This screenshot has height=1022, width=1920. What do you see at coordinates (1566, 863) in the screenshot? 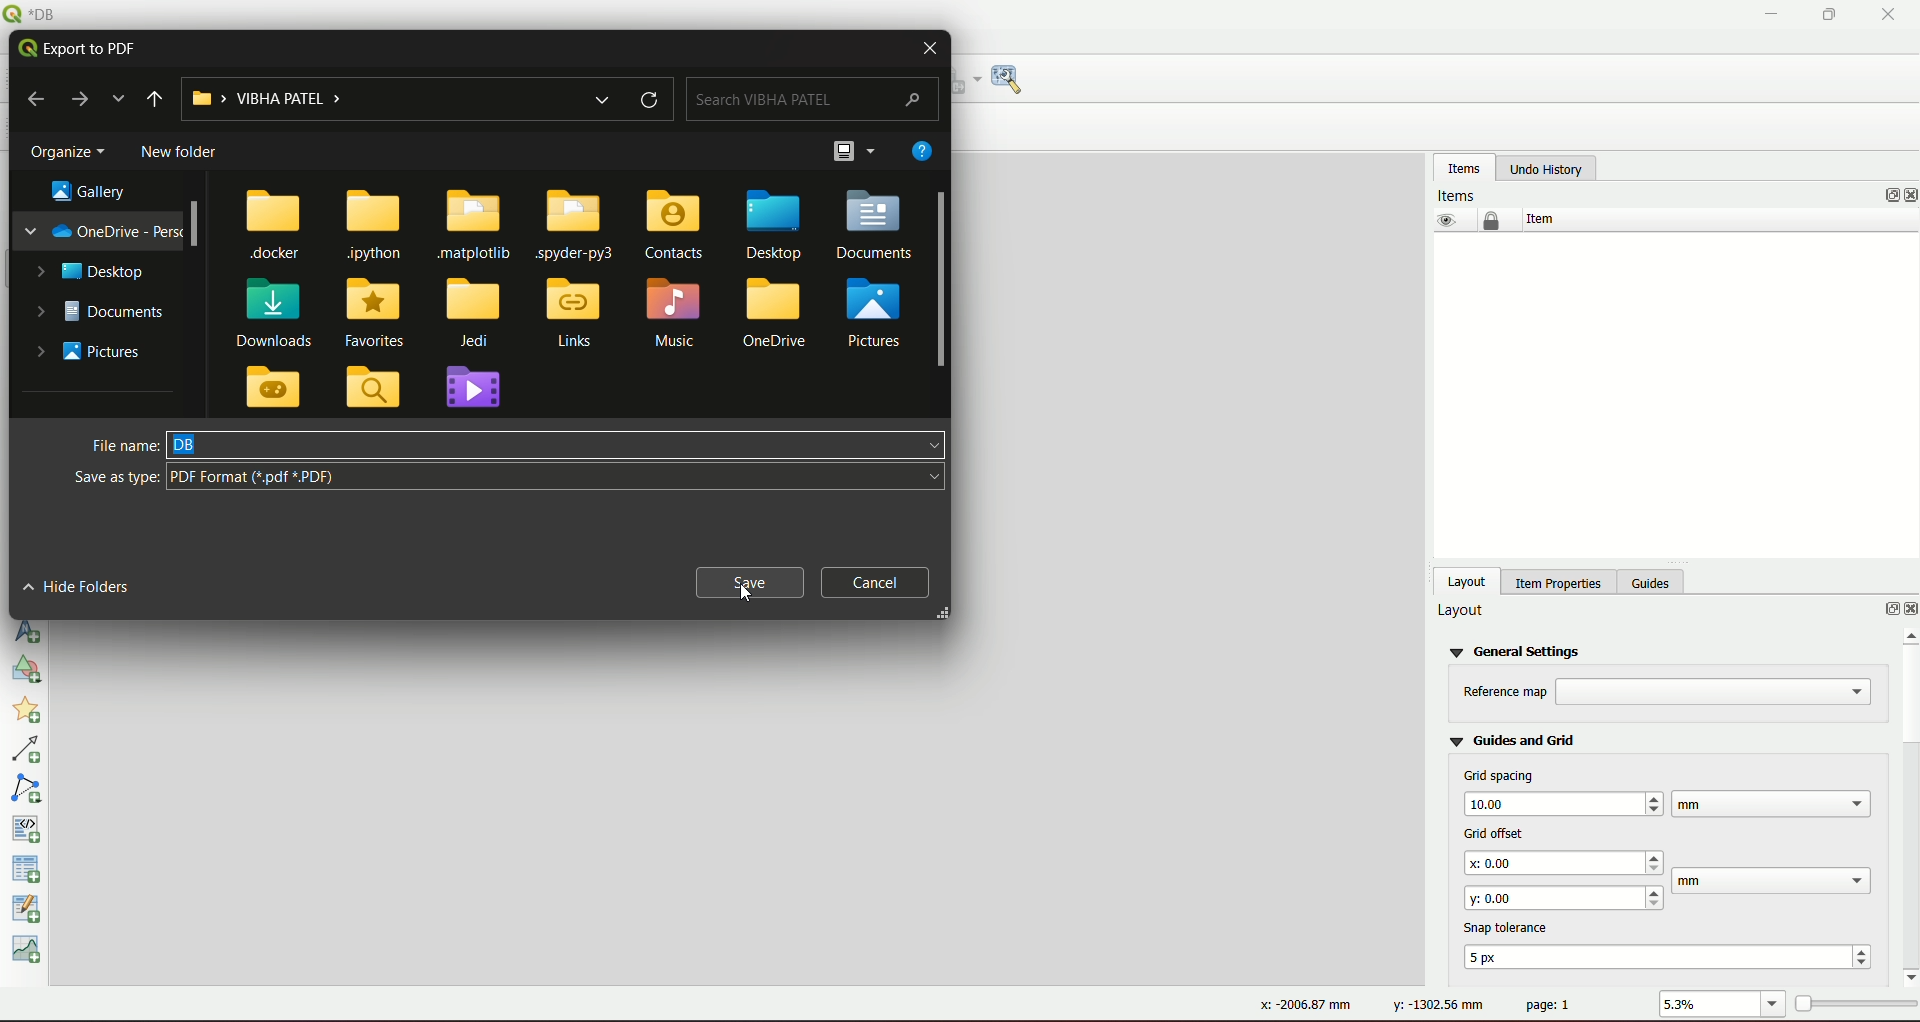
I see `text box` at bounding box center [1566, 863].